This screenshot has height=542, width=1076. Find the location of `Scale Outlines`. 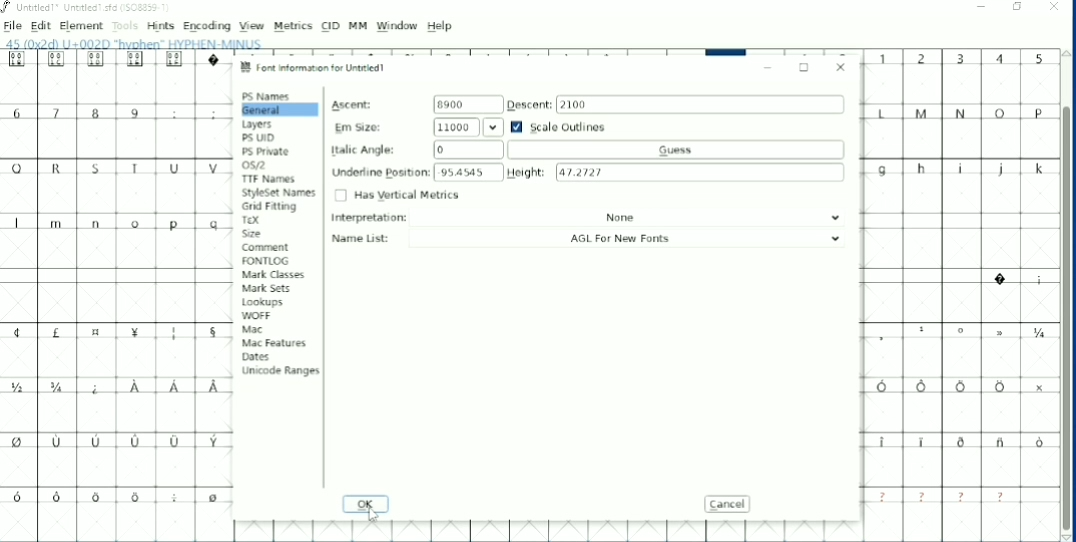

Scale Outlines is located at coordinates (559, 126).